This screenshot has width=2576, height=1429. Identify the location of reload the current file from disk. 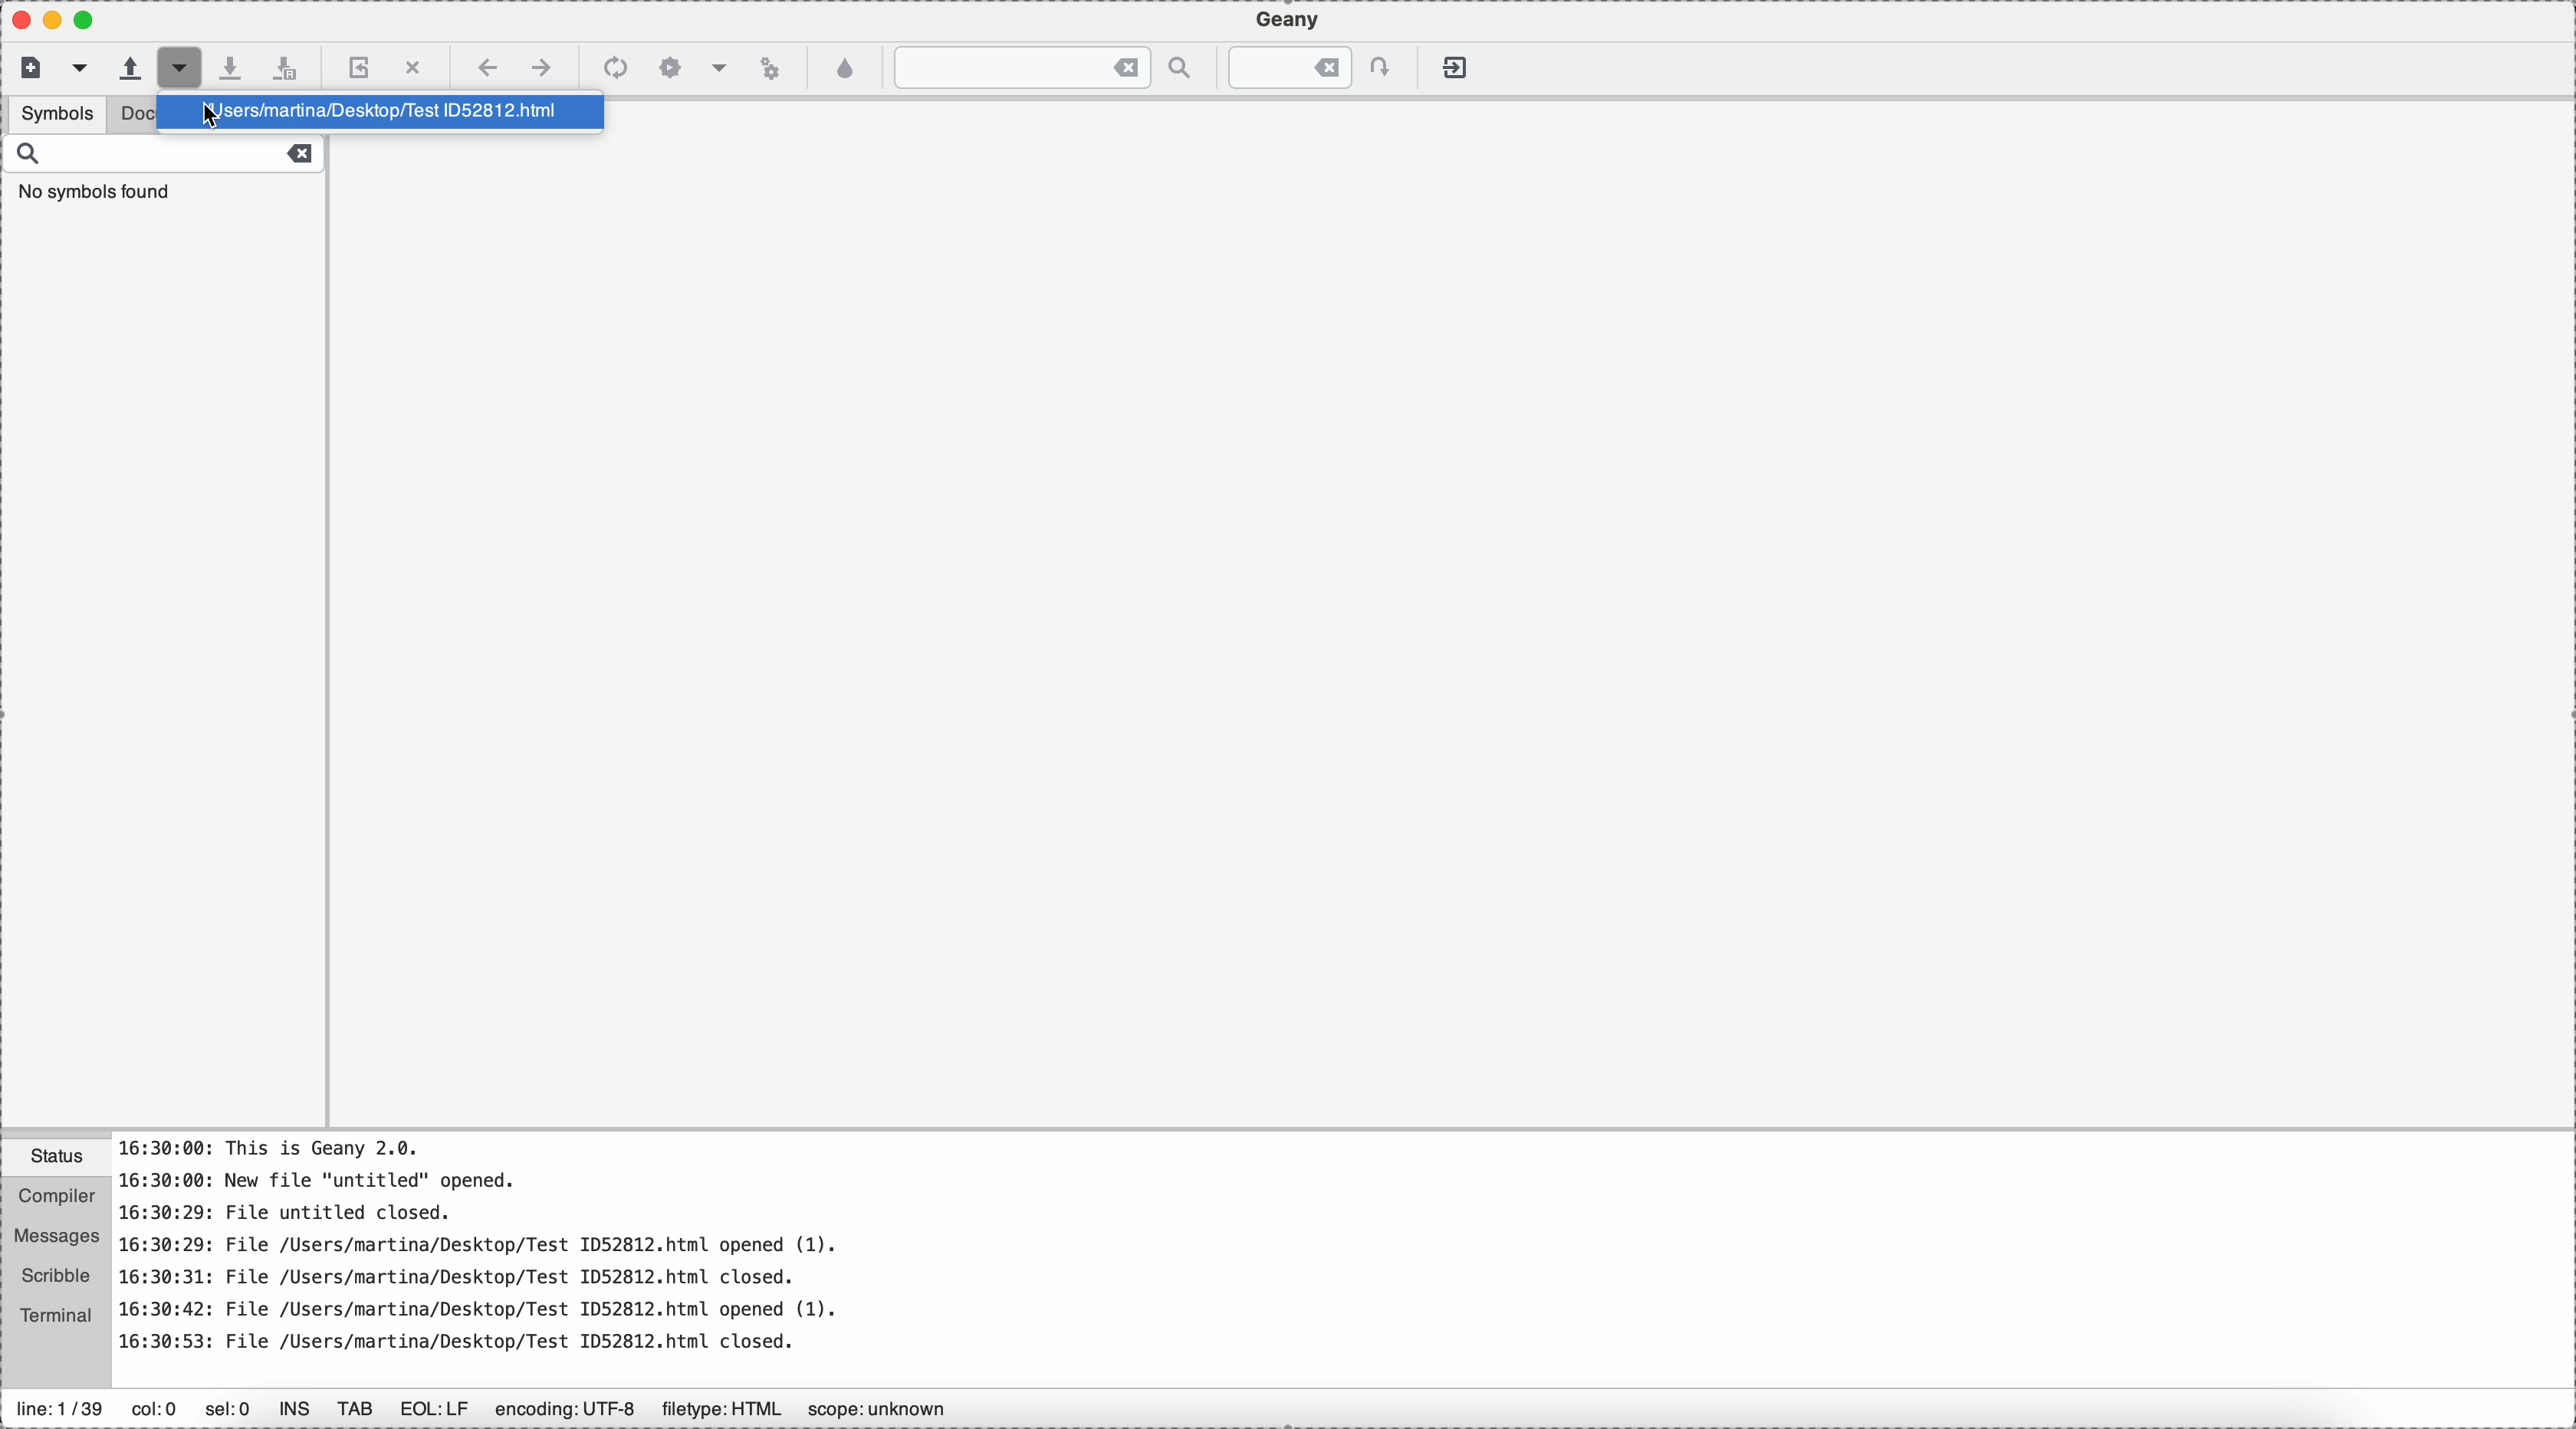
(359, 65).